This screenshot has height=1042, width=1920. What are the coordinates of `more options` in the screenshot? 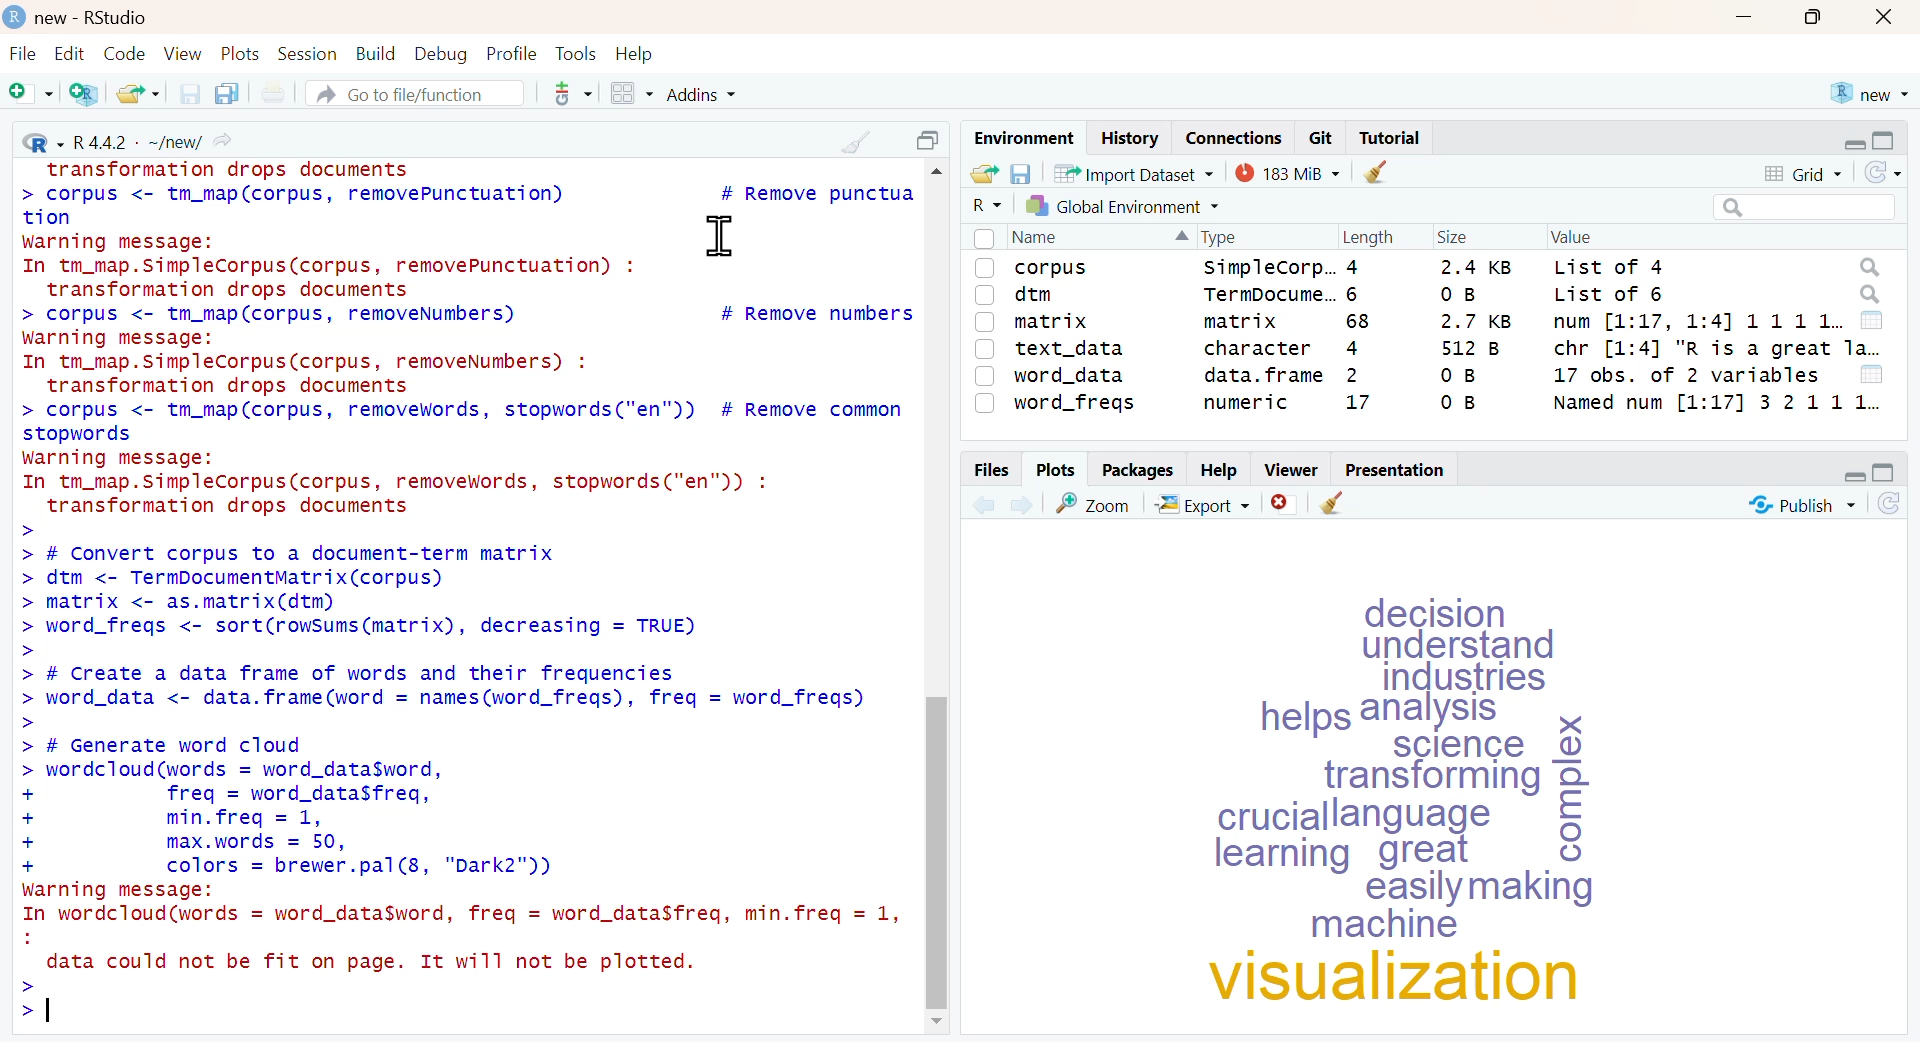 It's located at (571, 93).